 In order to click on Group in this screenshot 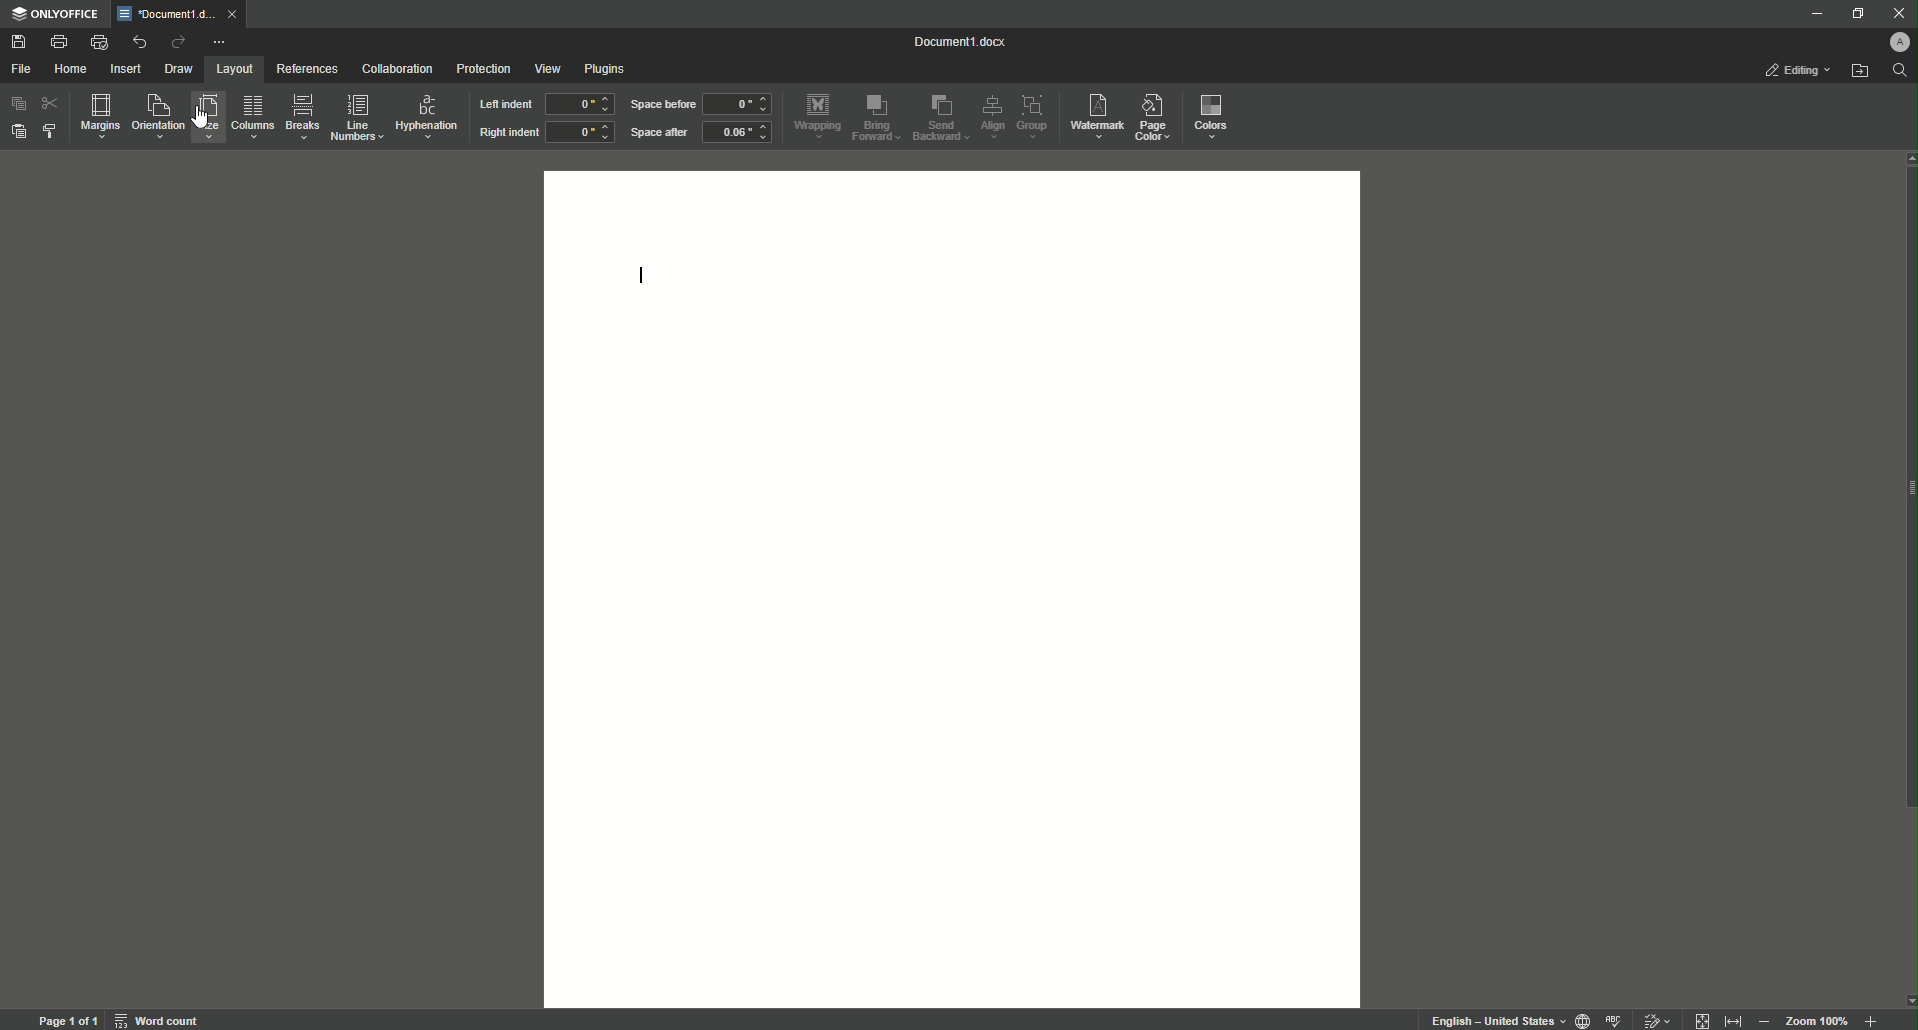, I will do `click(1037, 117)`.